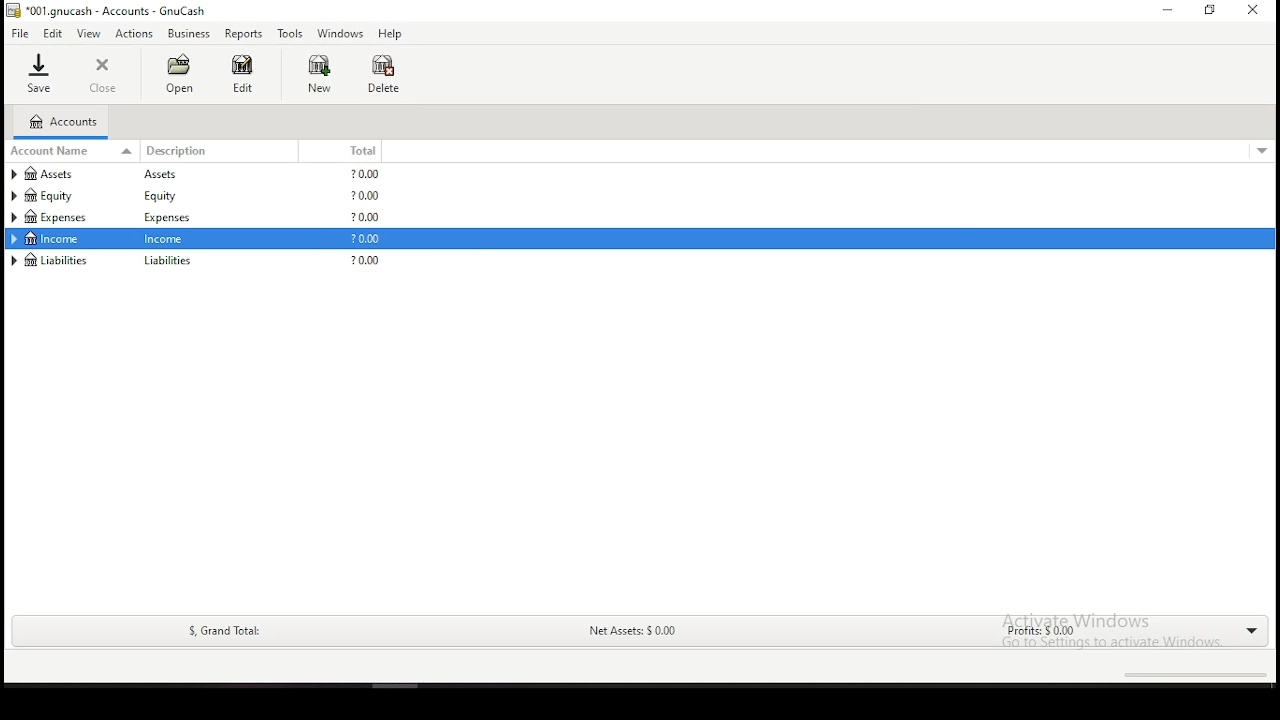 The width and height of the screenshot is (1280, 720). Describe the element at coordinates (165, 196) in the screenshot. I see `equity` at that location.